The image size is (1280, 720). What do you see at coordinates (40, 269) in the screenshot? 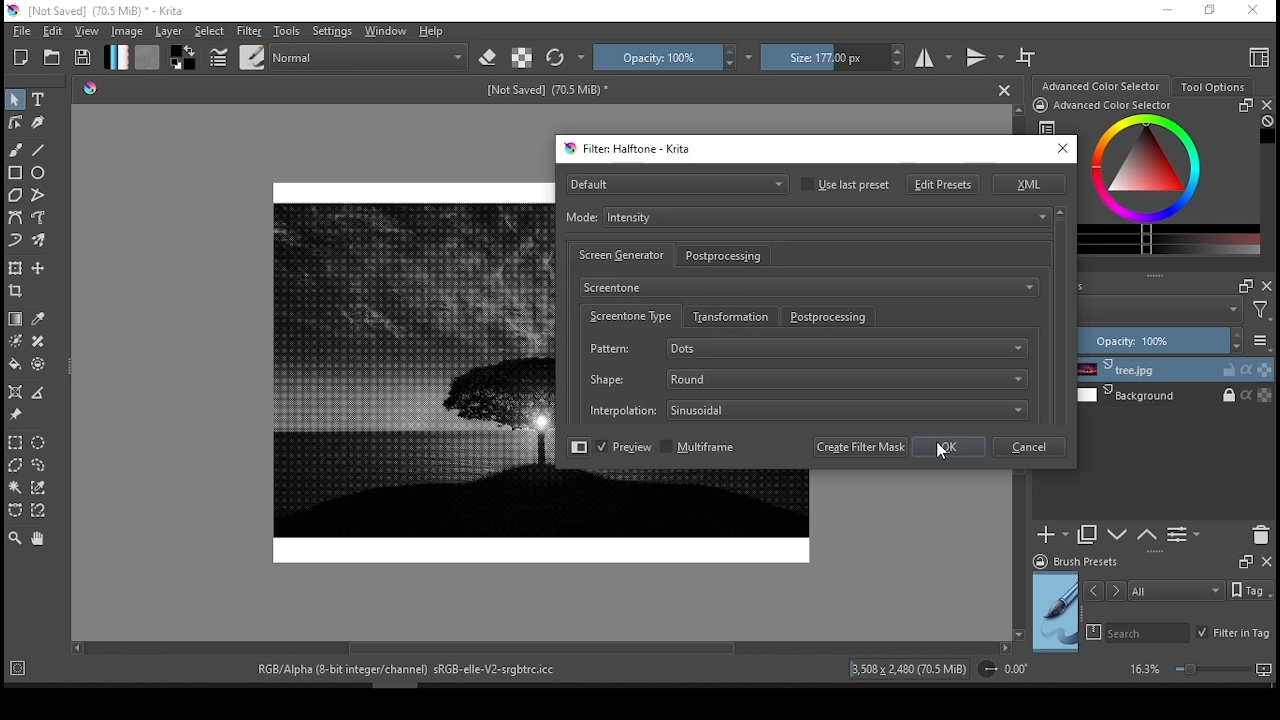
I see `move a layertool` at bounding box center [40, 269].